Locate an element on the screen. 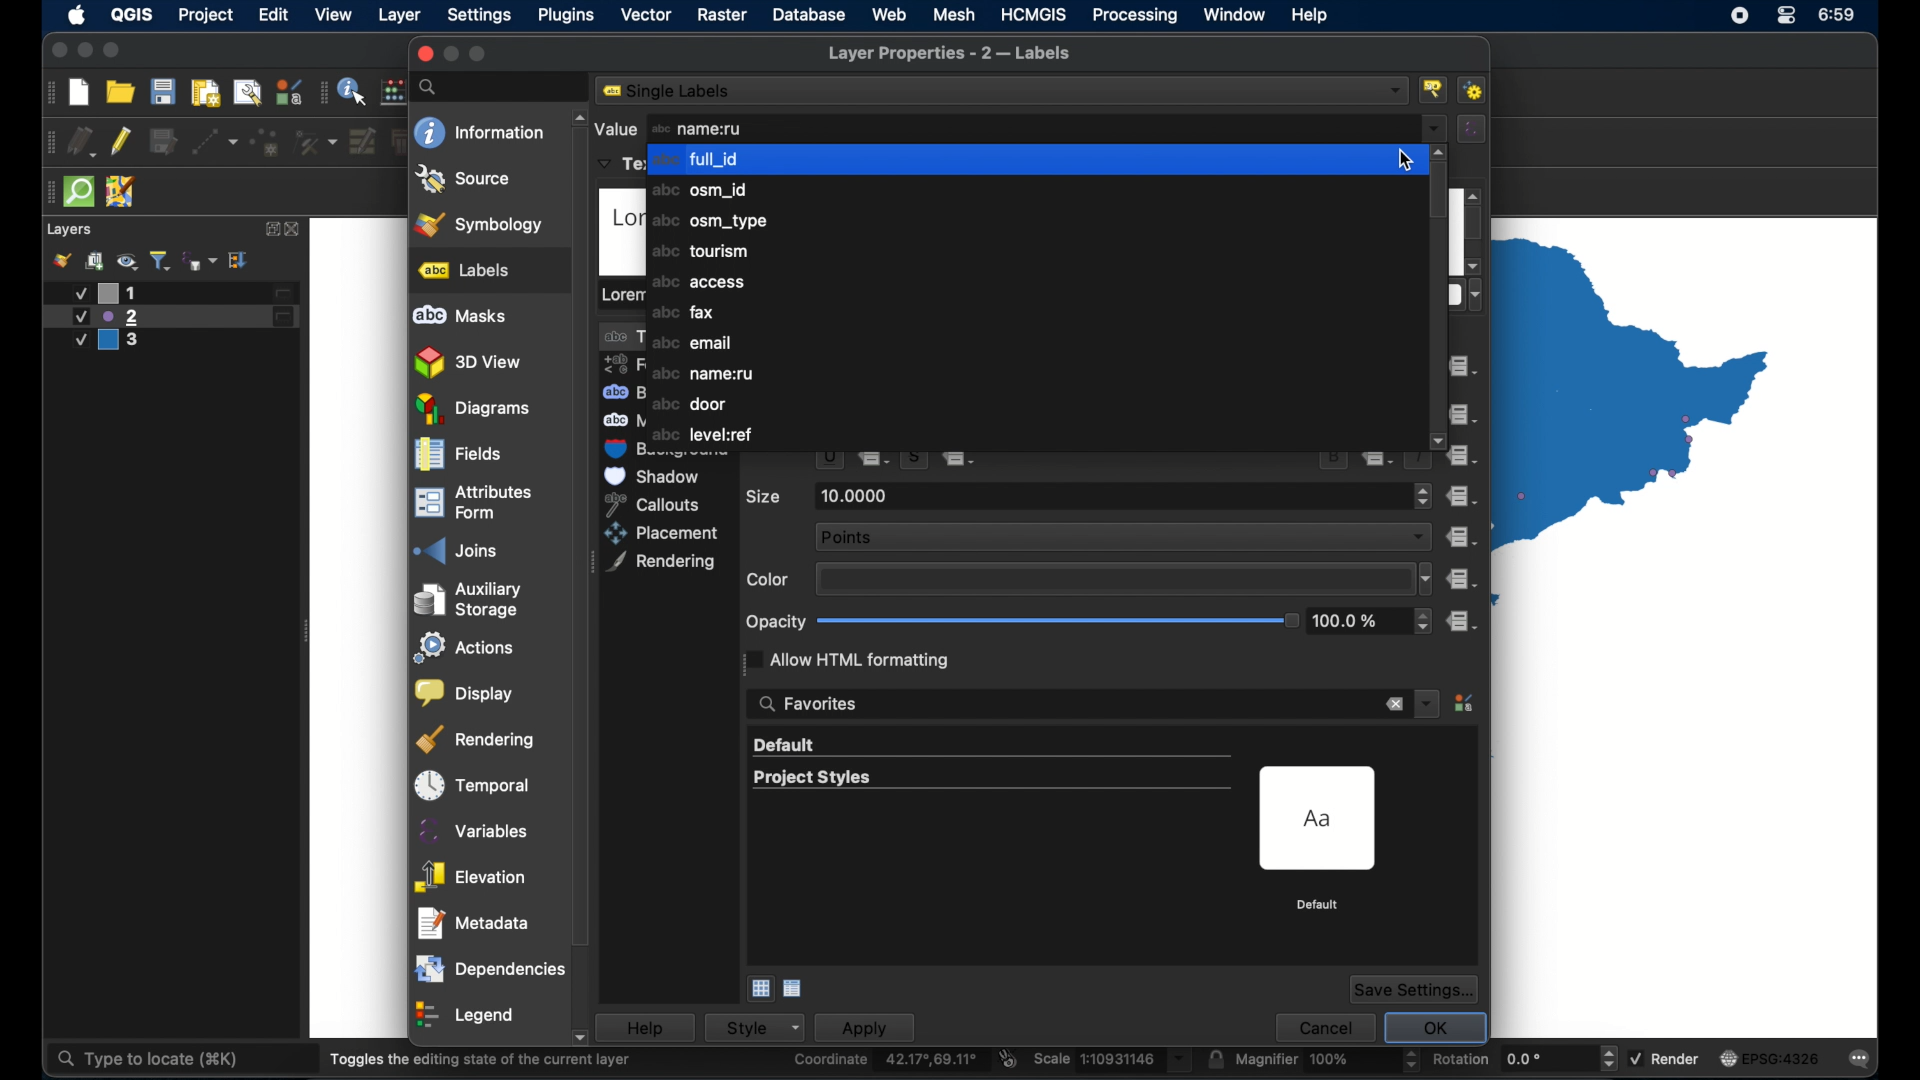 The height and width of the screenshot is (1080, 1920). attributes form is located at coordinates (473, 501).